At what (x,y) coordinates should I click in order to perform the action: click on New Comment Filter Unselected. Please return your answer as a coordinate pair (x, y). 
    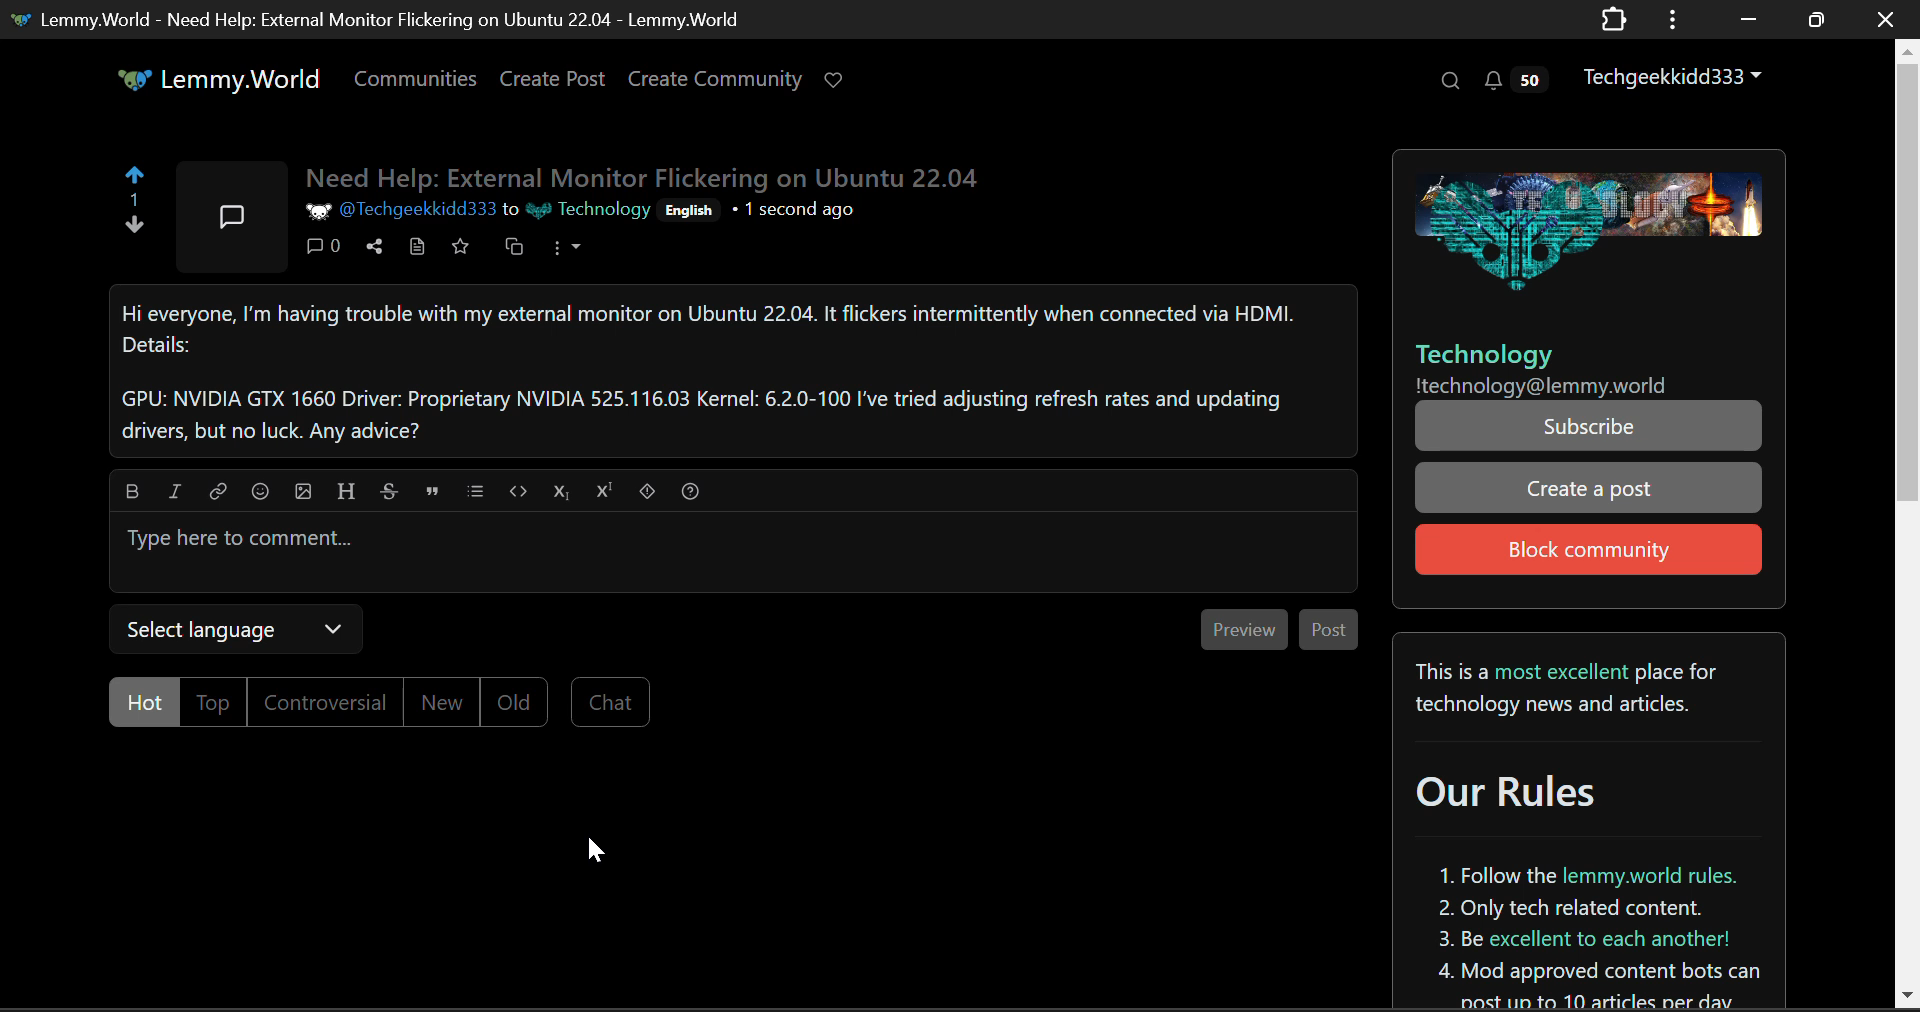
    Looking at the image, I should click on (438, 702).